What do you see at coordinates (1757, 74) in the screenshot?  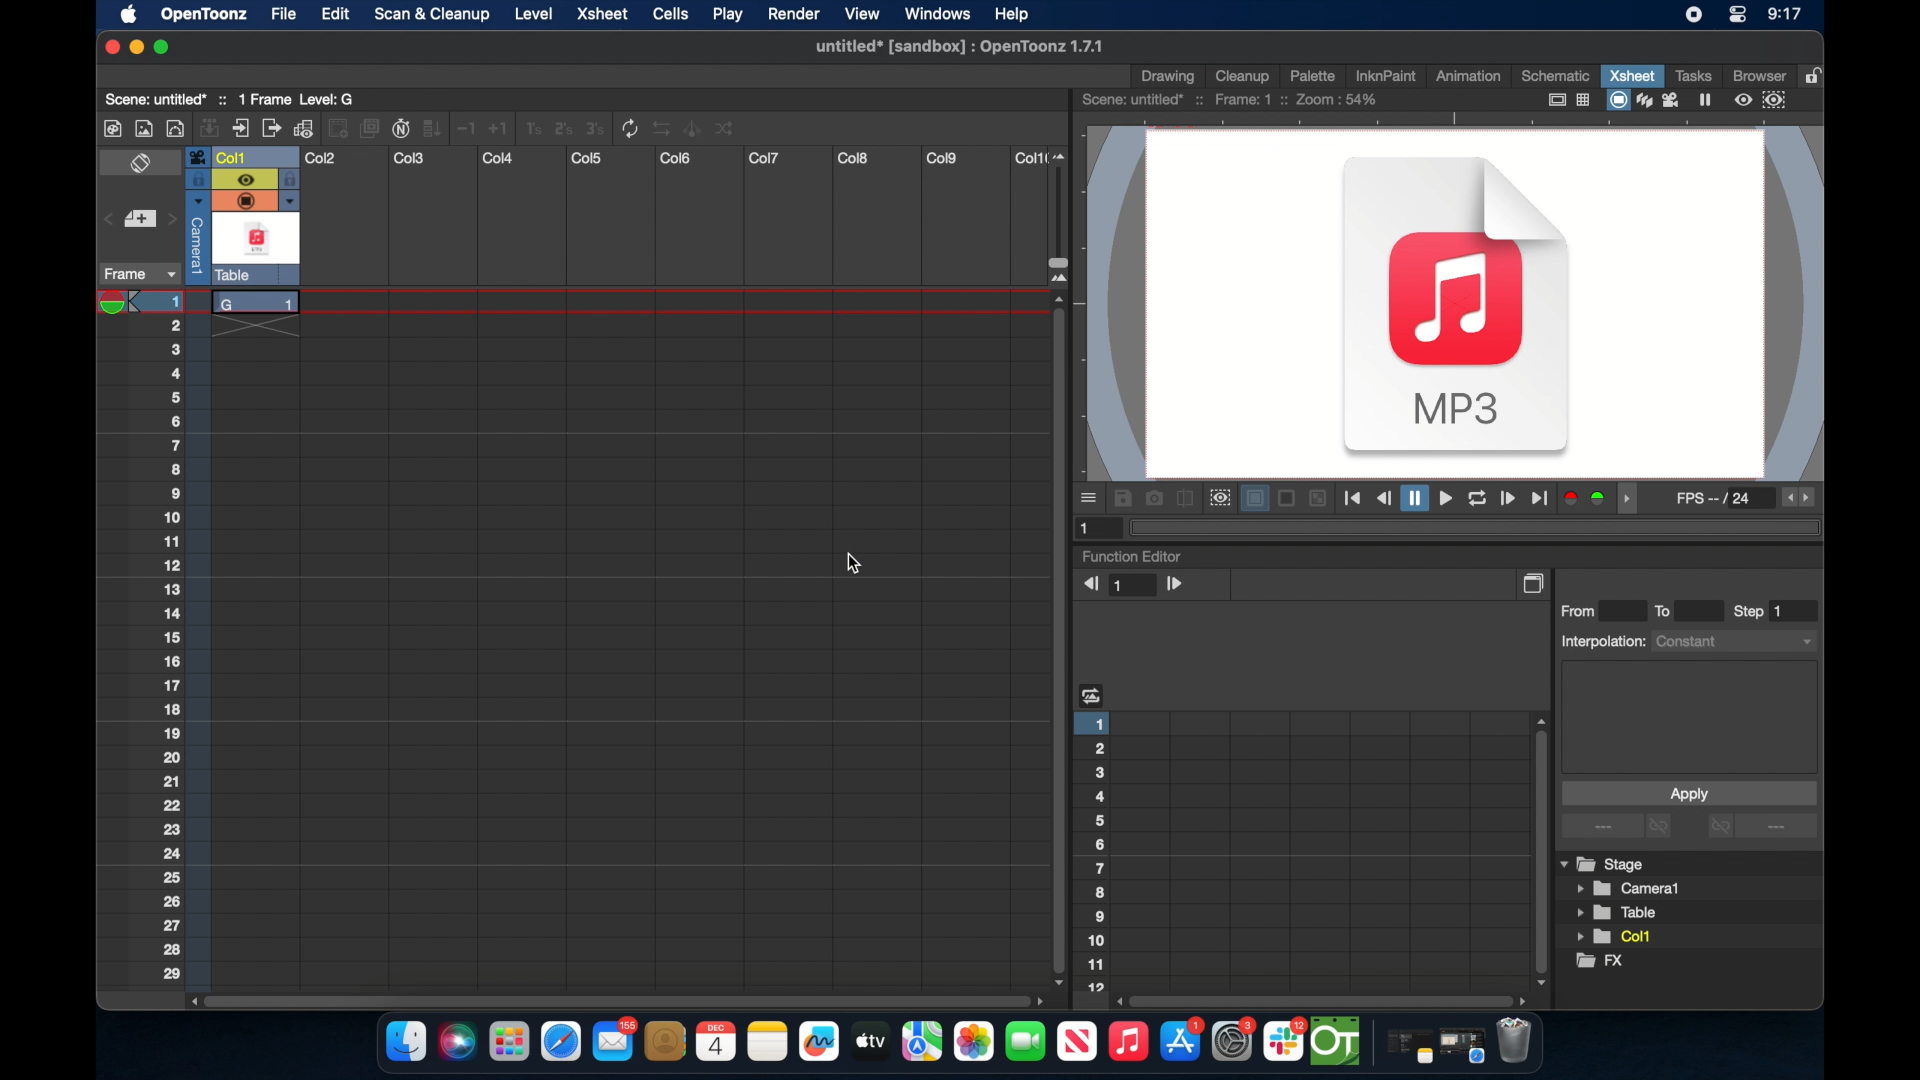 I see `browser` at bounding box center [1757, 74].